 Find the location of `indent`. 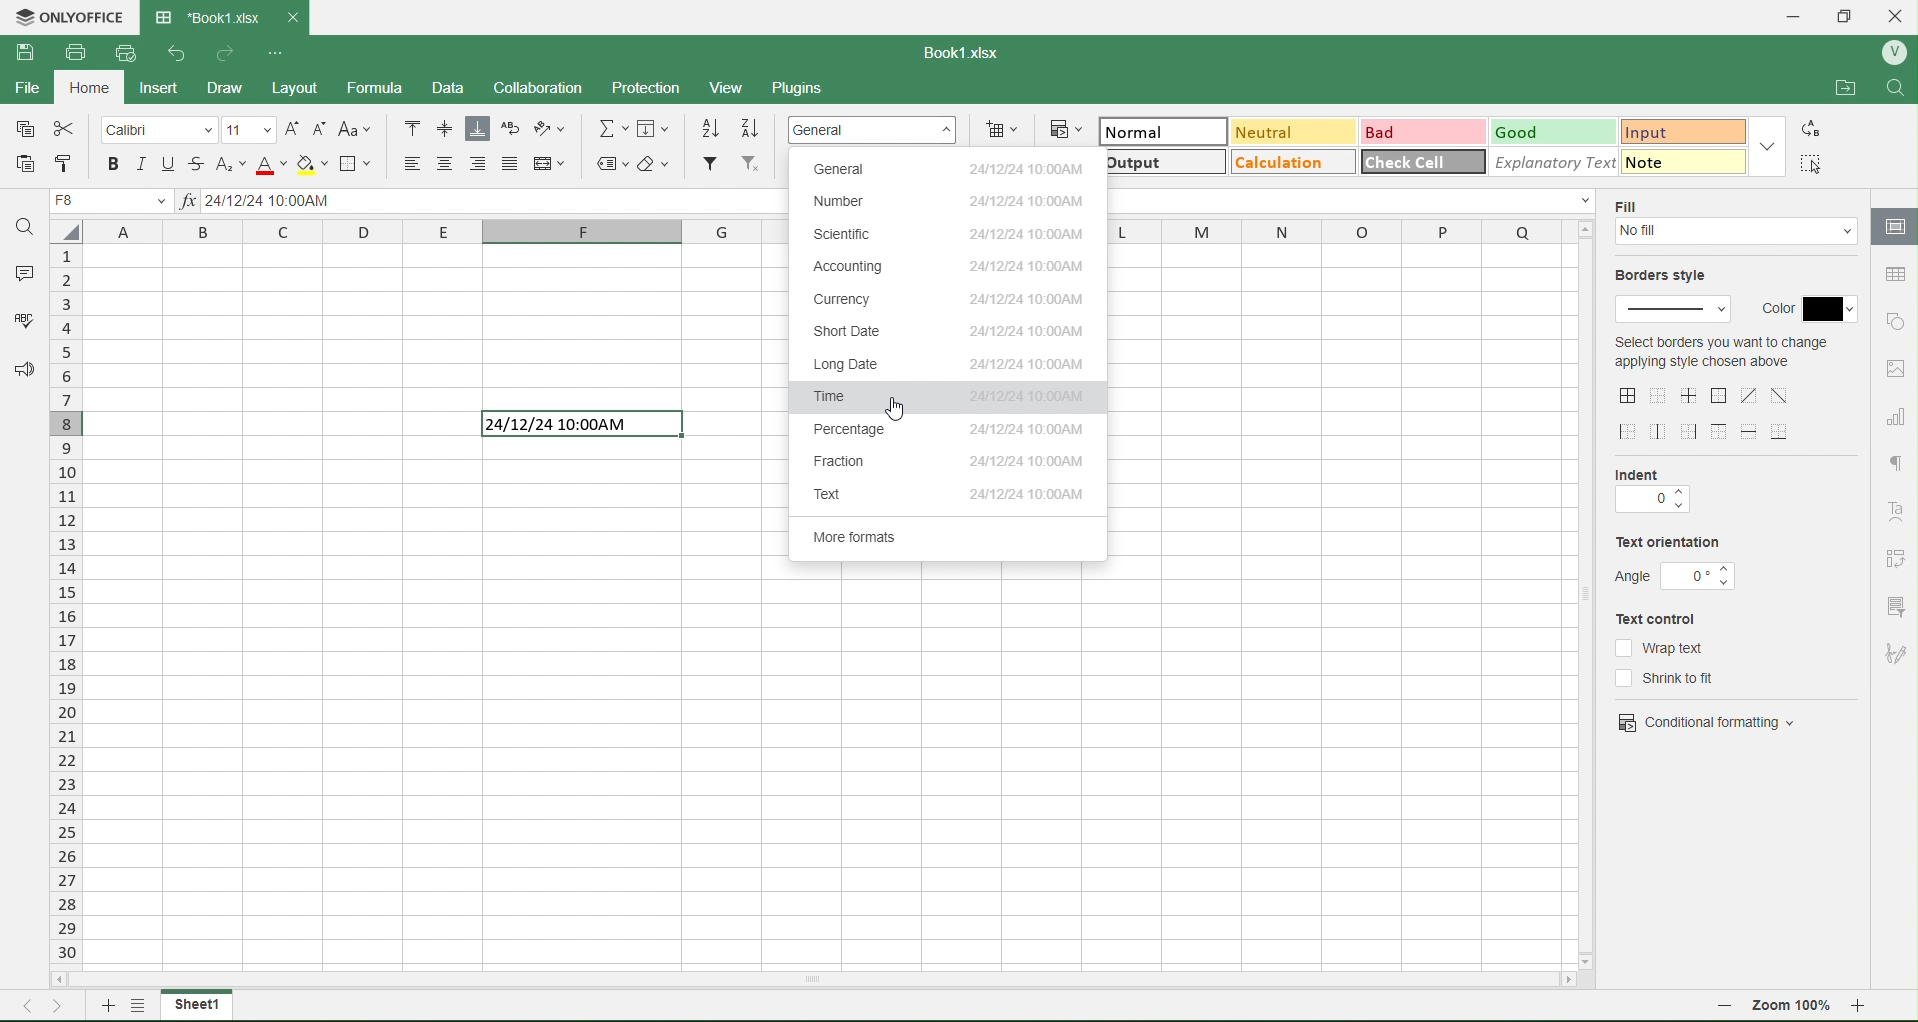

indent is located at coordinates (1648, 473).